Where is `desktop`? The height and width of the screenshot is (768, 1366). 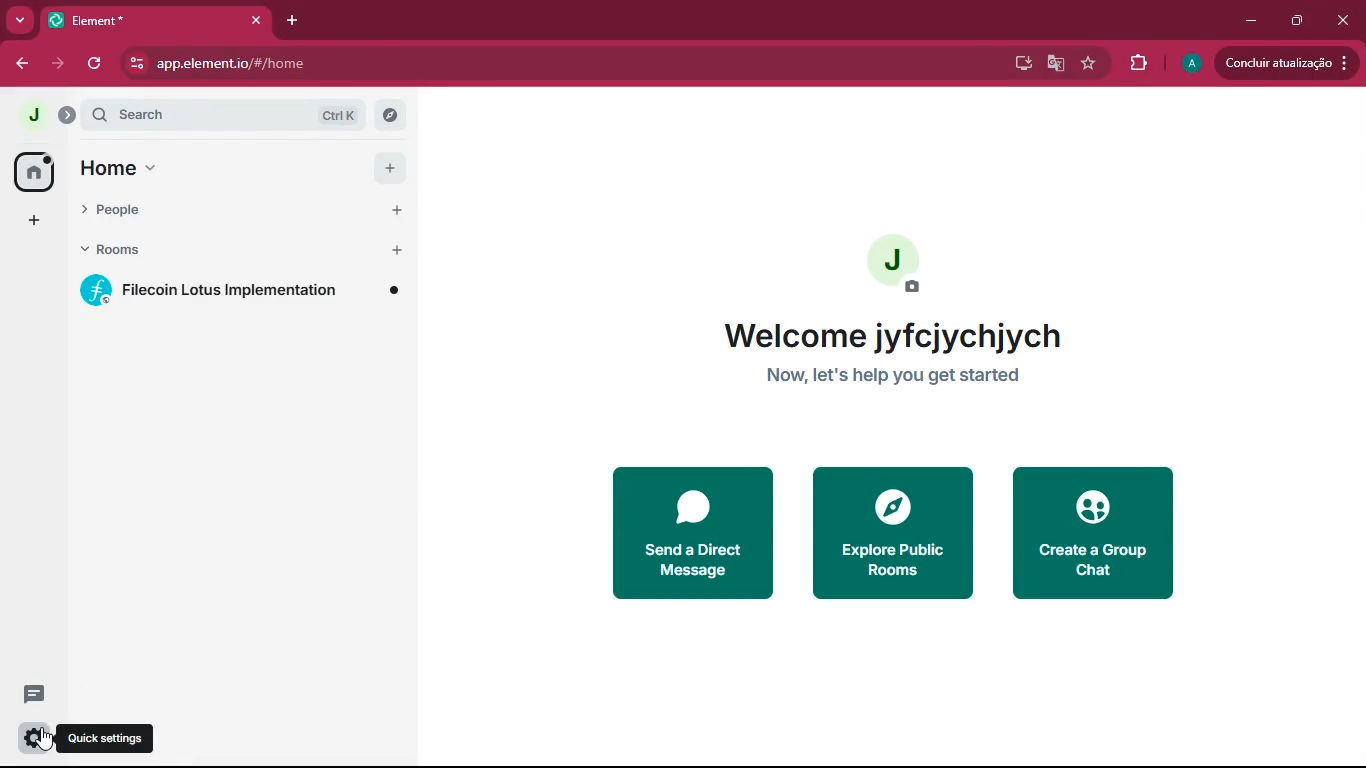
desktop is located at coordinates (1019, 63).